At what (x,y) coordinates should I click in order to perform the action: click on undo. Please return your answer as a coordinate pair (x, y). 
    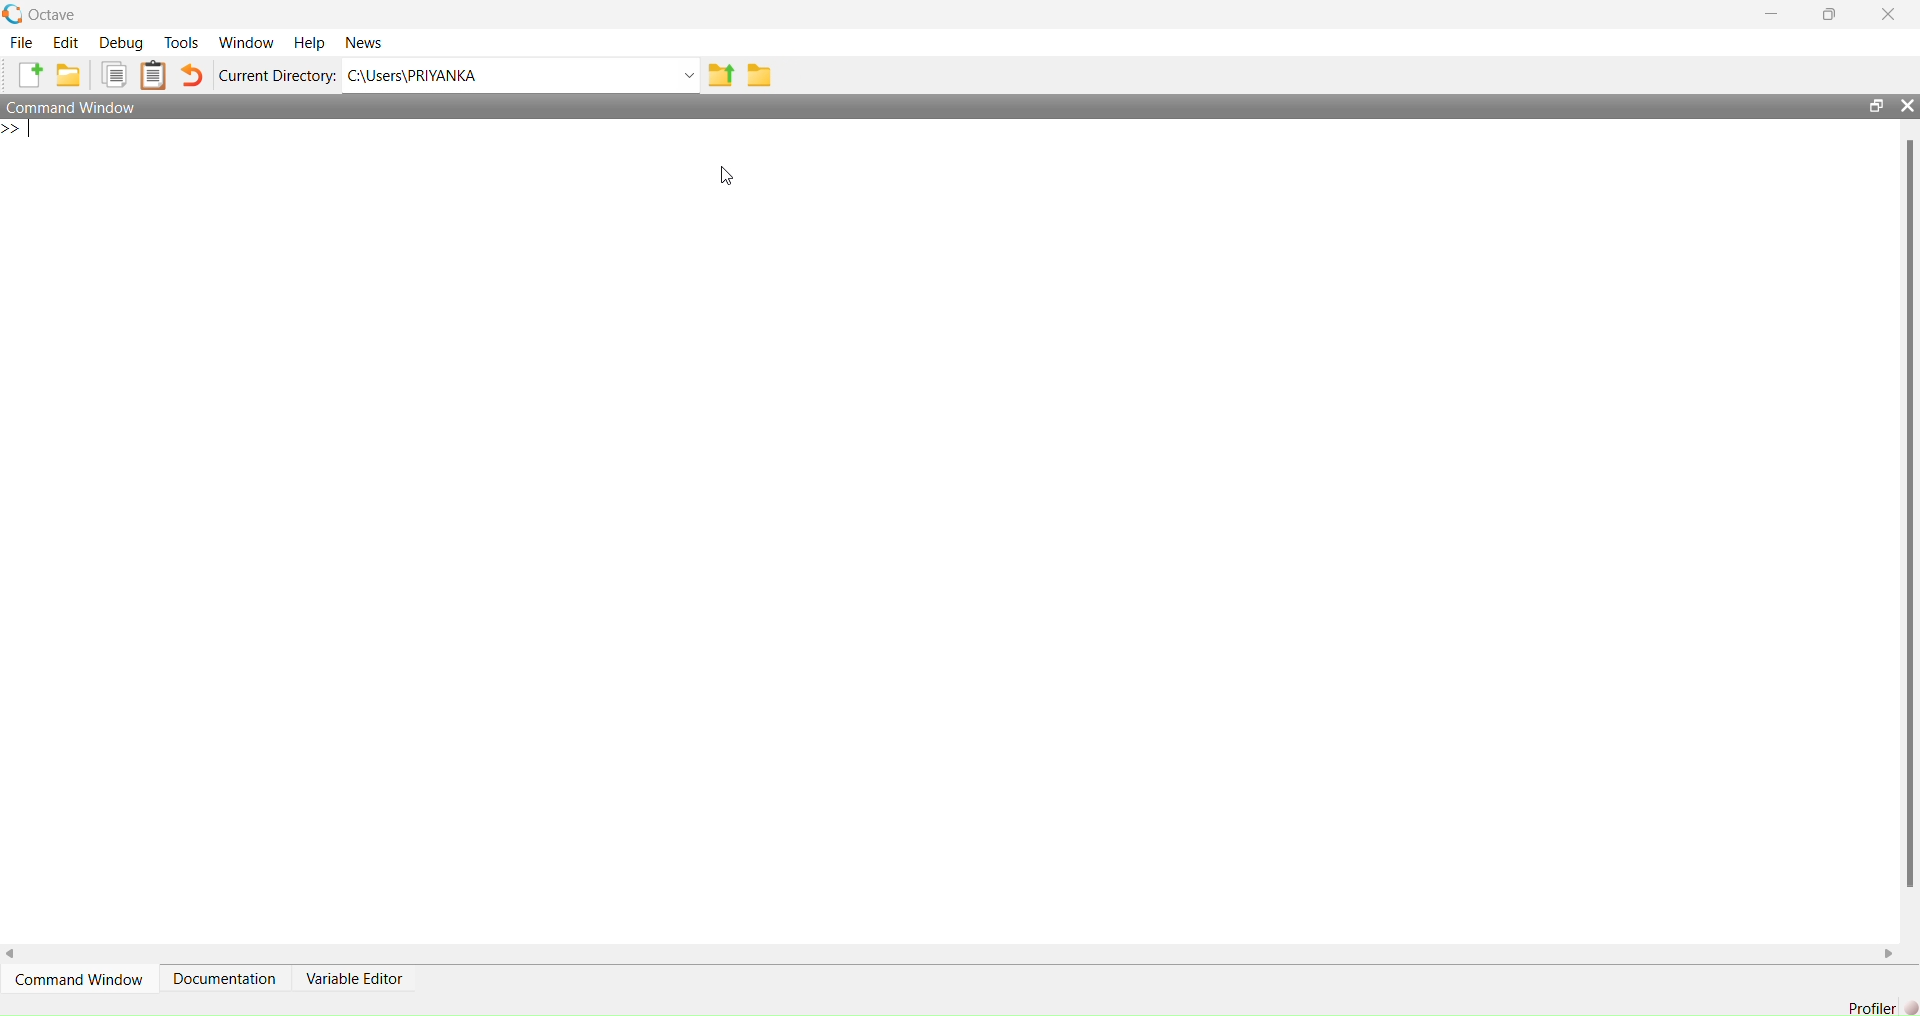
    Looking at the image, I should click on (194, 74).